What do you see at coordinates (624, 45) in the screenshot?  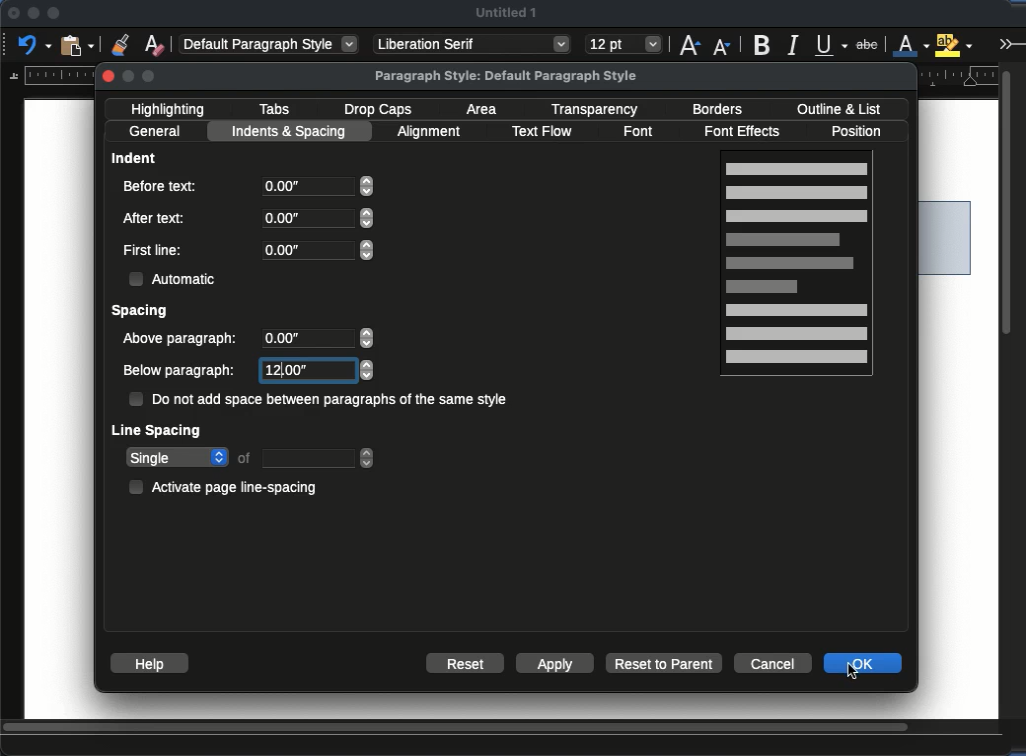 I see `12 pt` at bounding box center [624, 45].